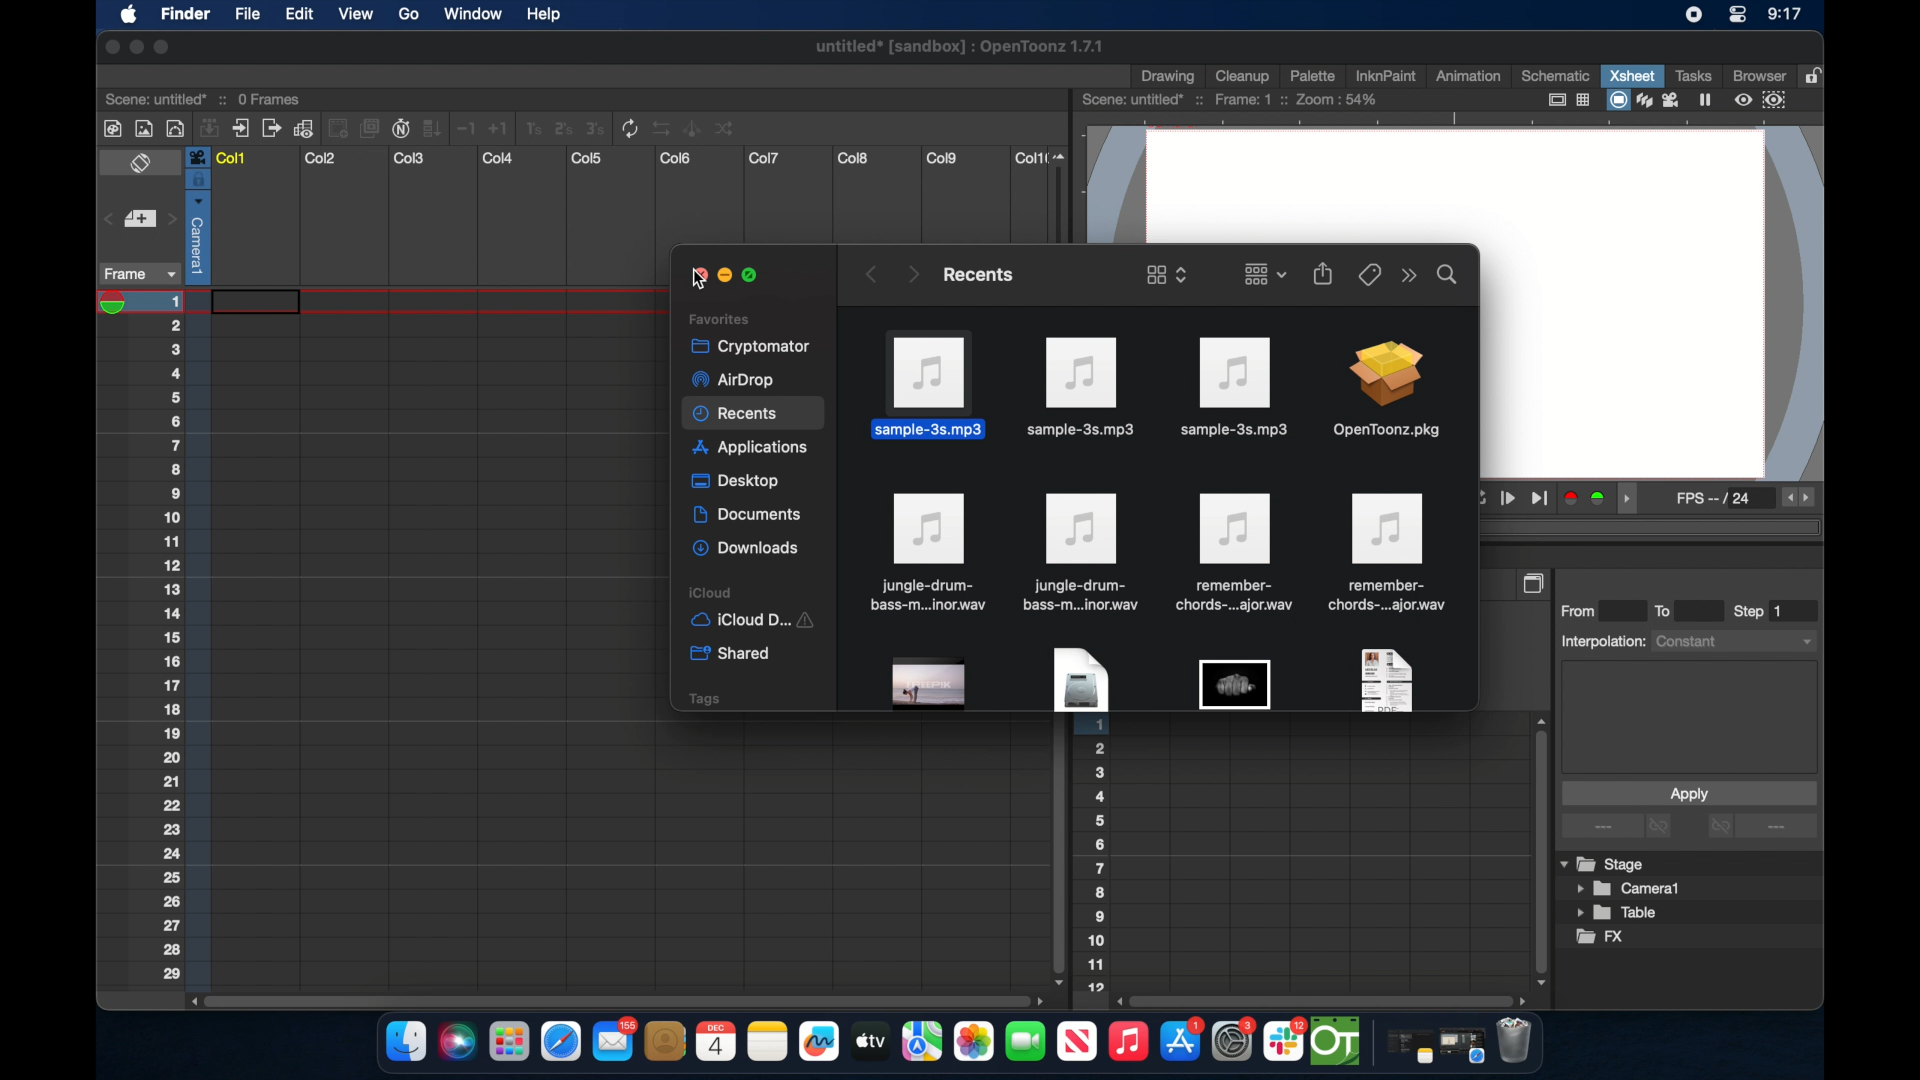  I want to click on window, so click(467, 14).